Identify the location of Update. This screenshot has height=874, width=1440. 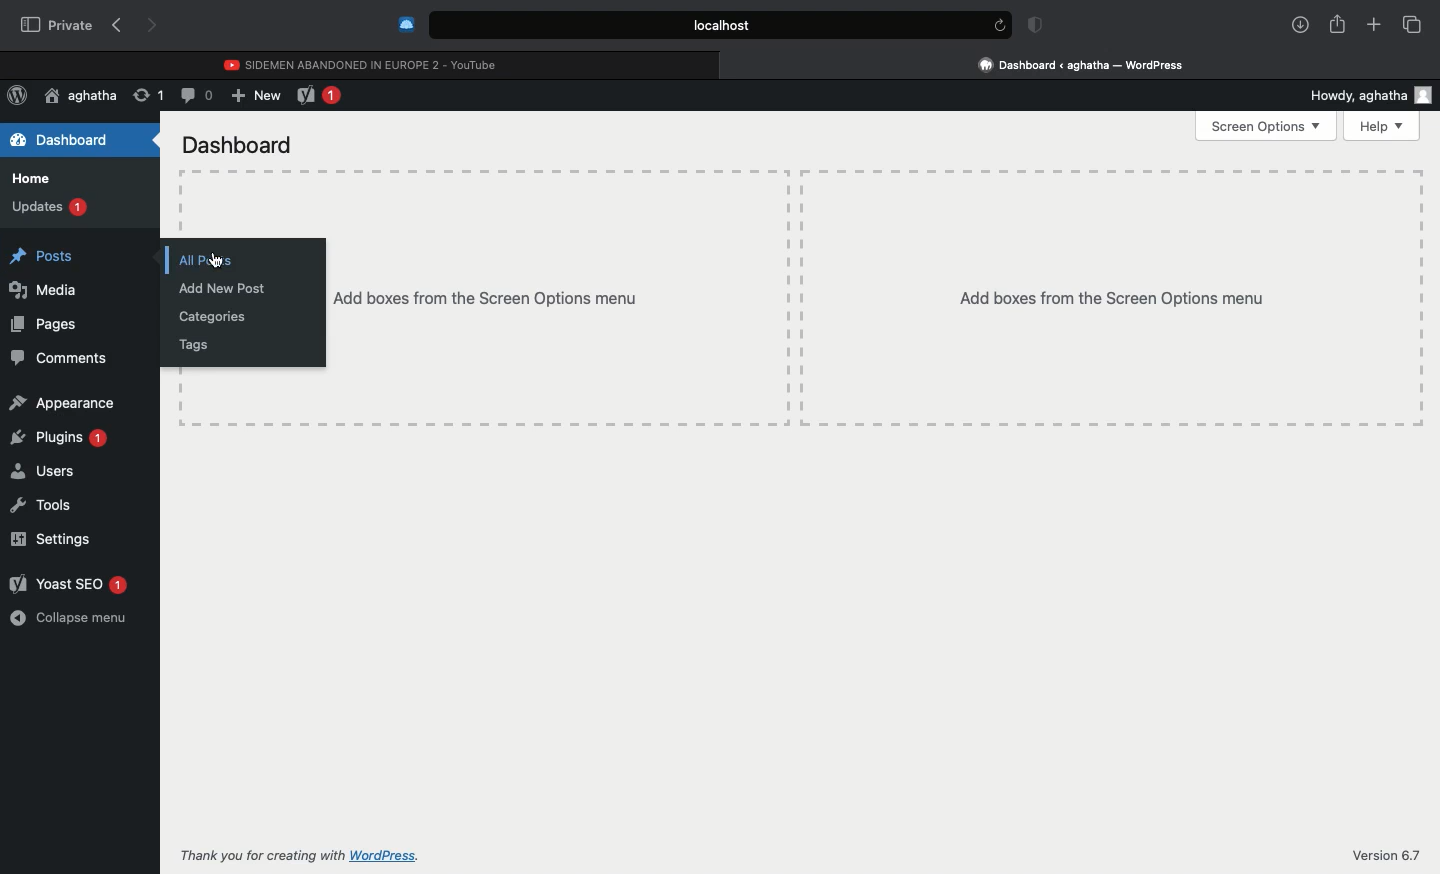
(146, 94).